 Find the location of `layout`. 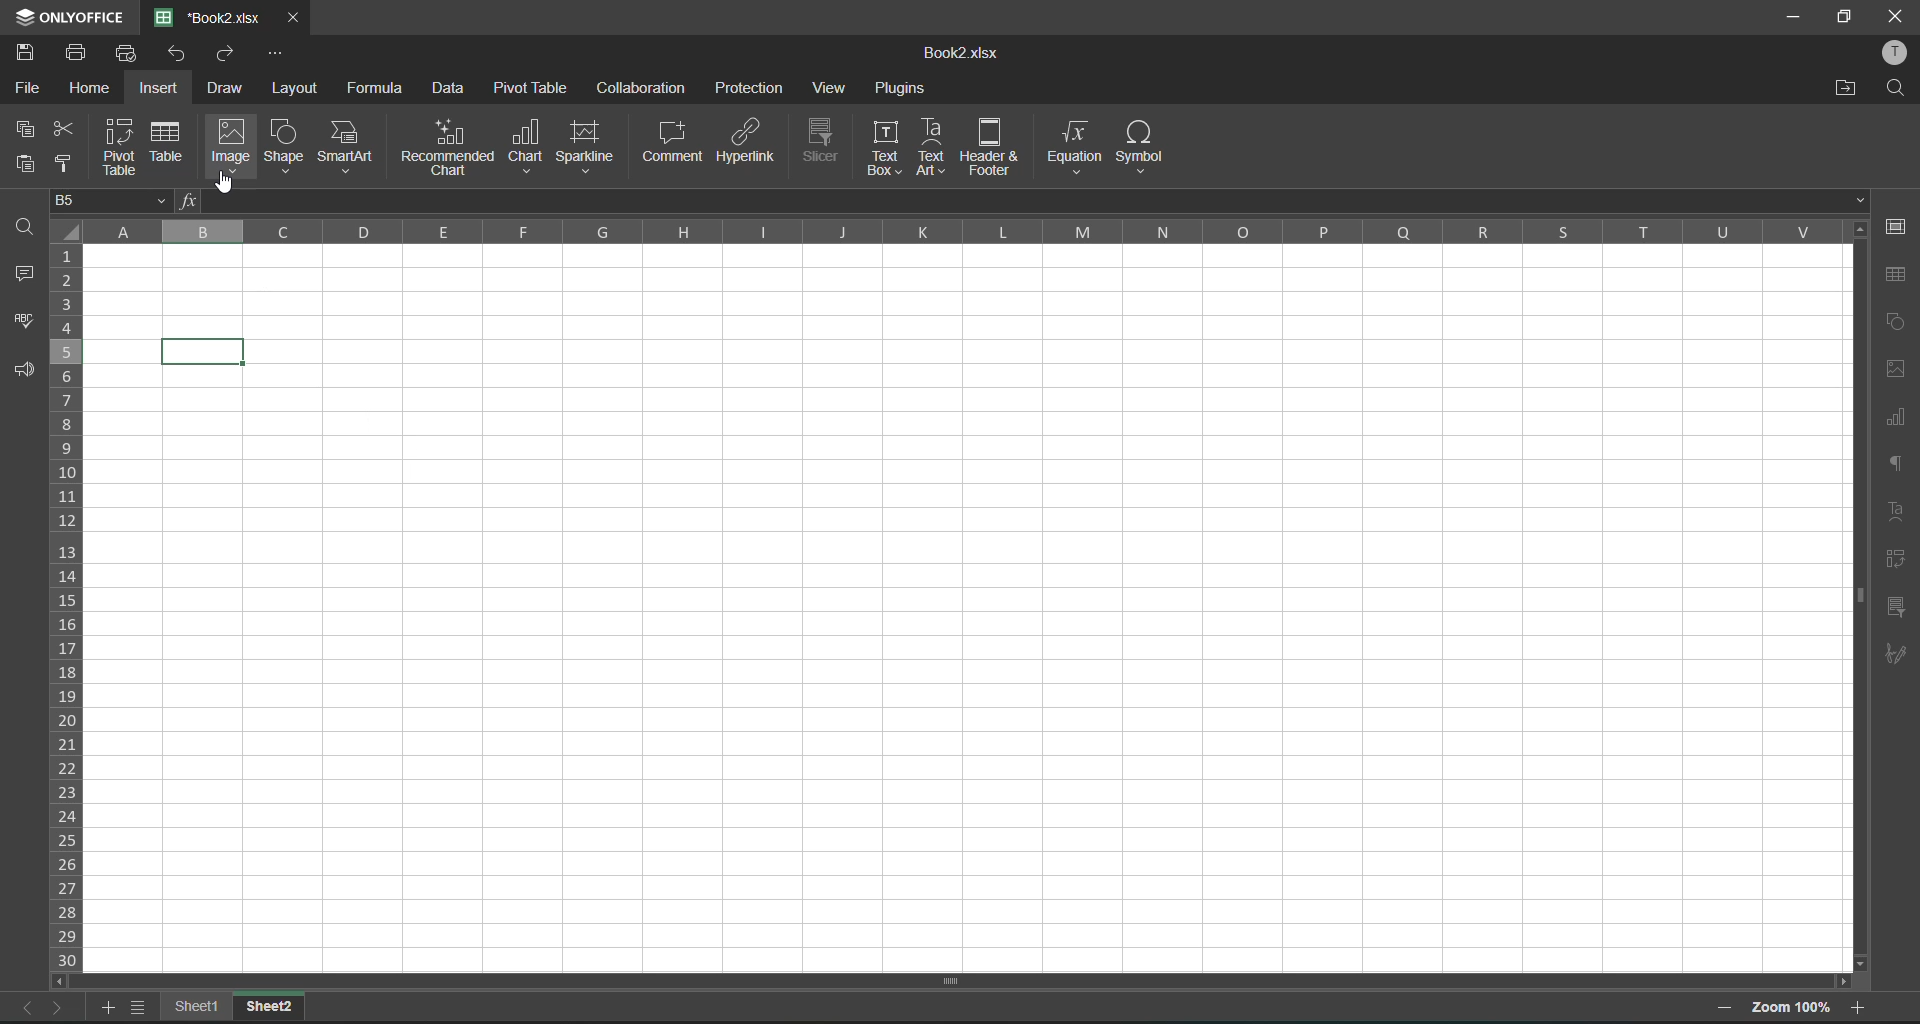

layout is located at coordinates (295, 89).